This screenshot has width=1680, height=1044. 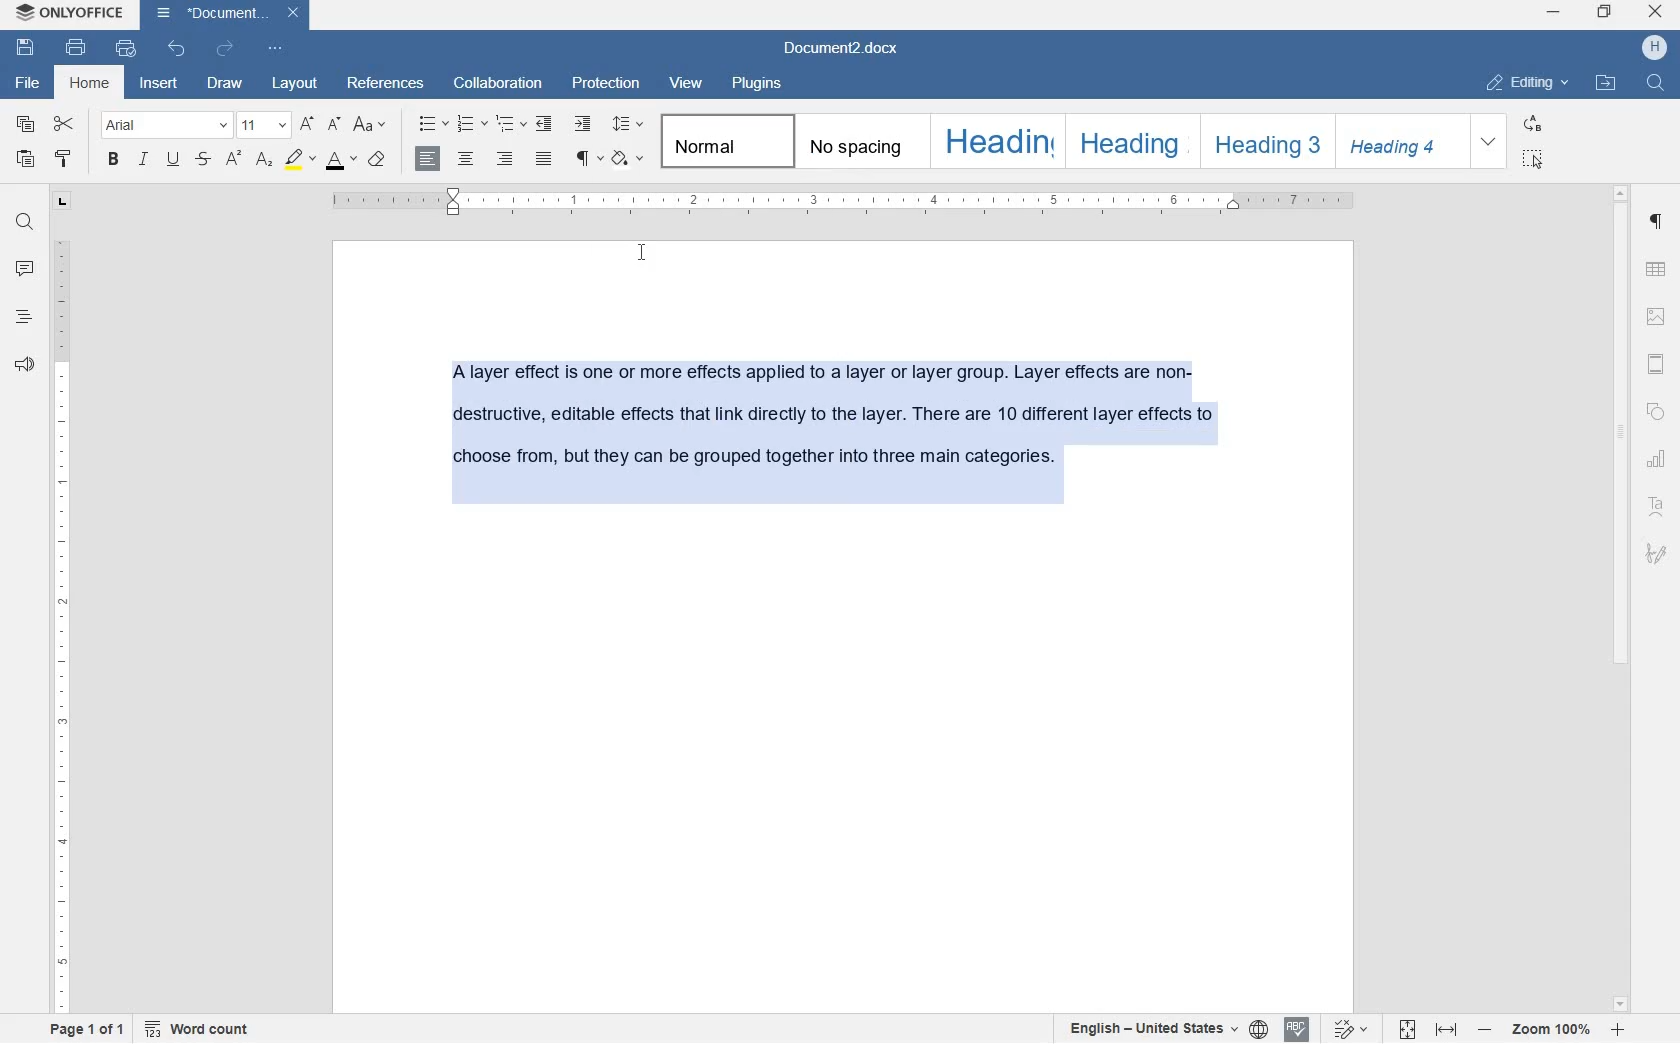 What do you see at coordinates (225, 84) in the screenshot?
I see `draw` at bounding box center [225, 84].